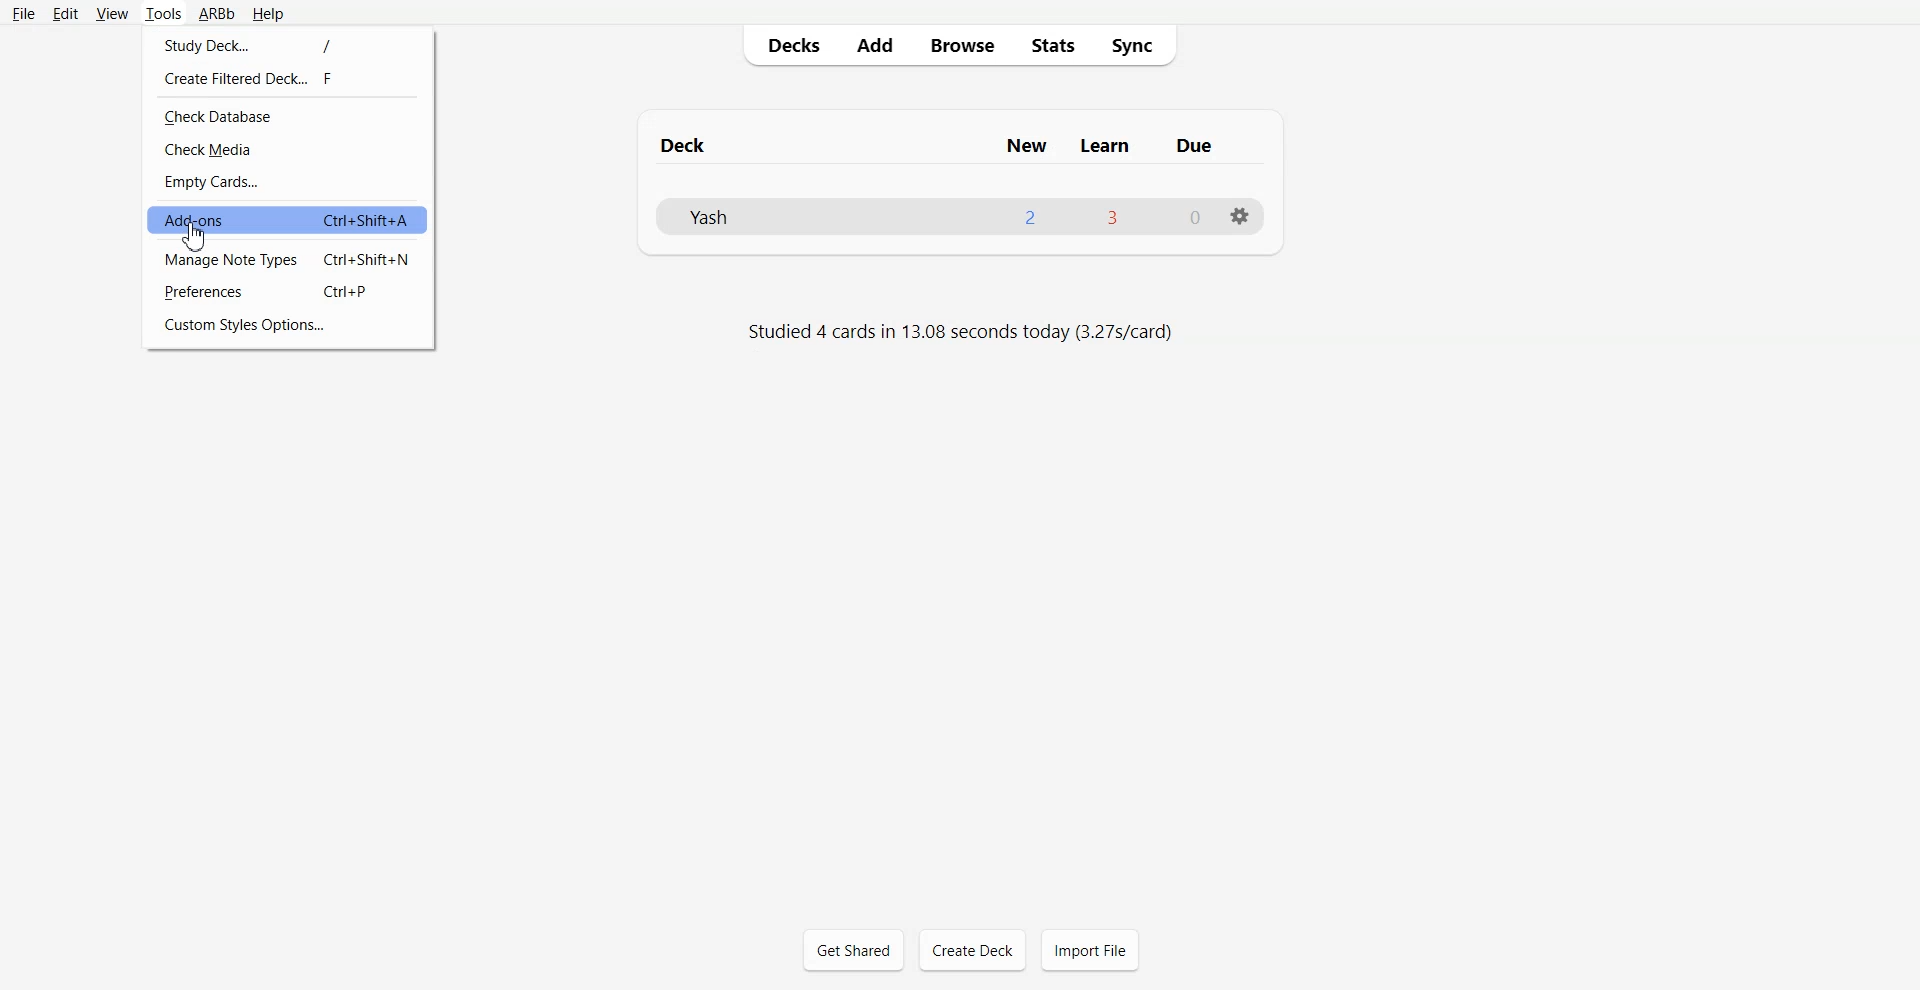 The width and height of the screenshot is (1920, 990). I want to click on Settings, so click(1239, 215).